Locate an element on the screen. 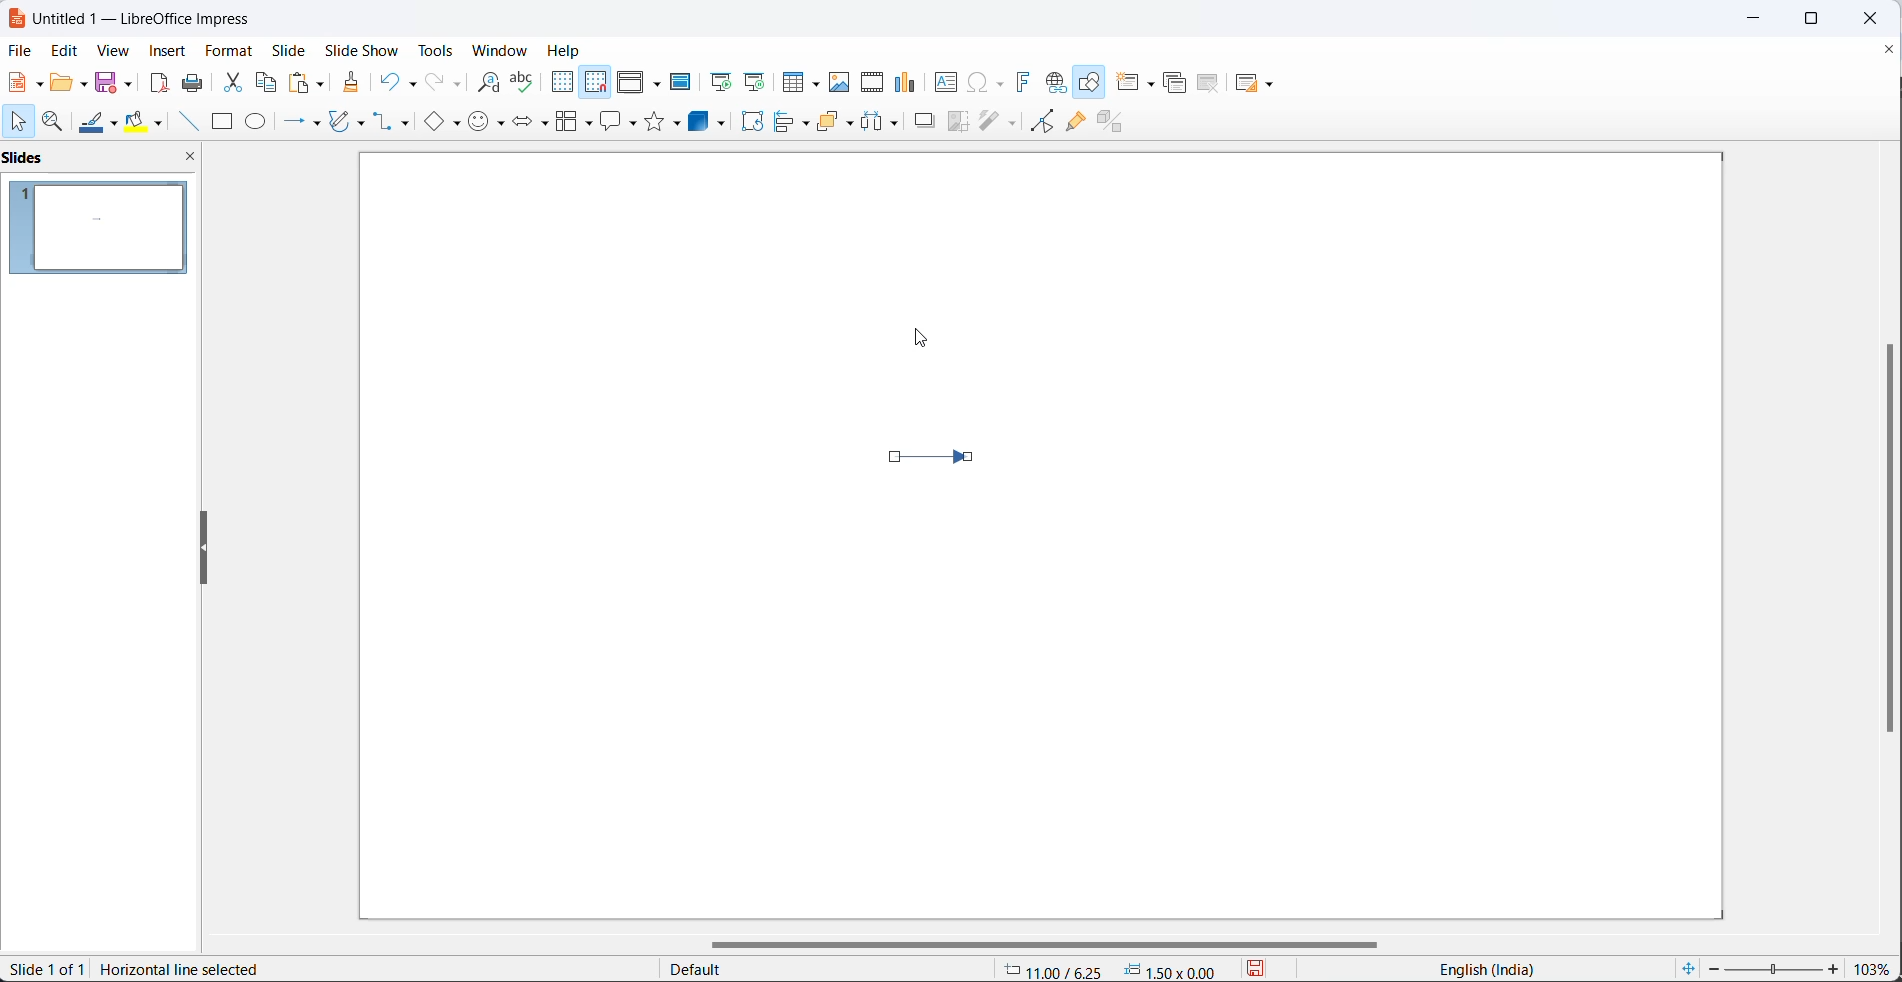 The width and height of the screenshot is (1902, 982). fit slide to current window is located at coordinates (1686, 969).